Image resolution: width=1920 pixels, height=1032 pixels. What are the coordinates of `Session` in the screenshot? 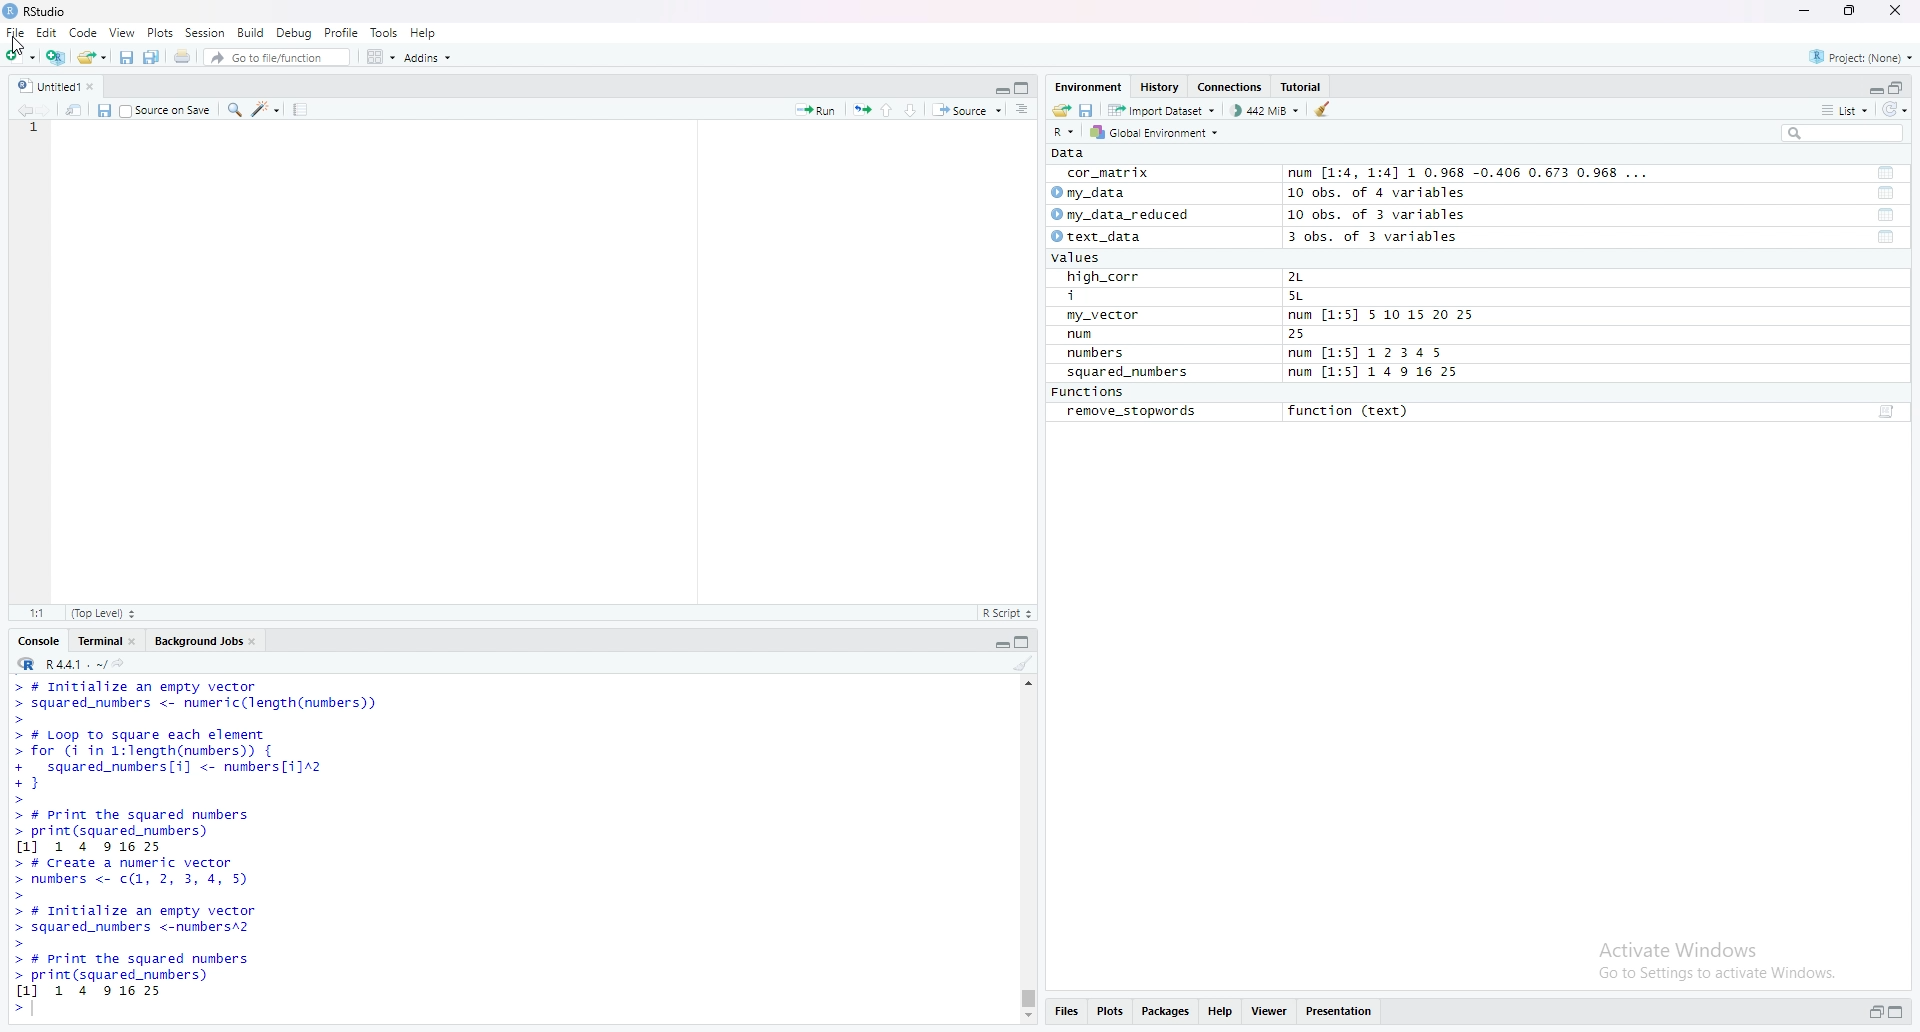 It's located at (203, 34).